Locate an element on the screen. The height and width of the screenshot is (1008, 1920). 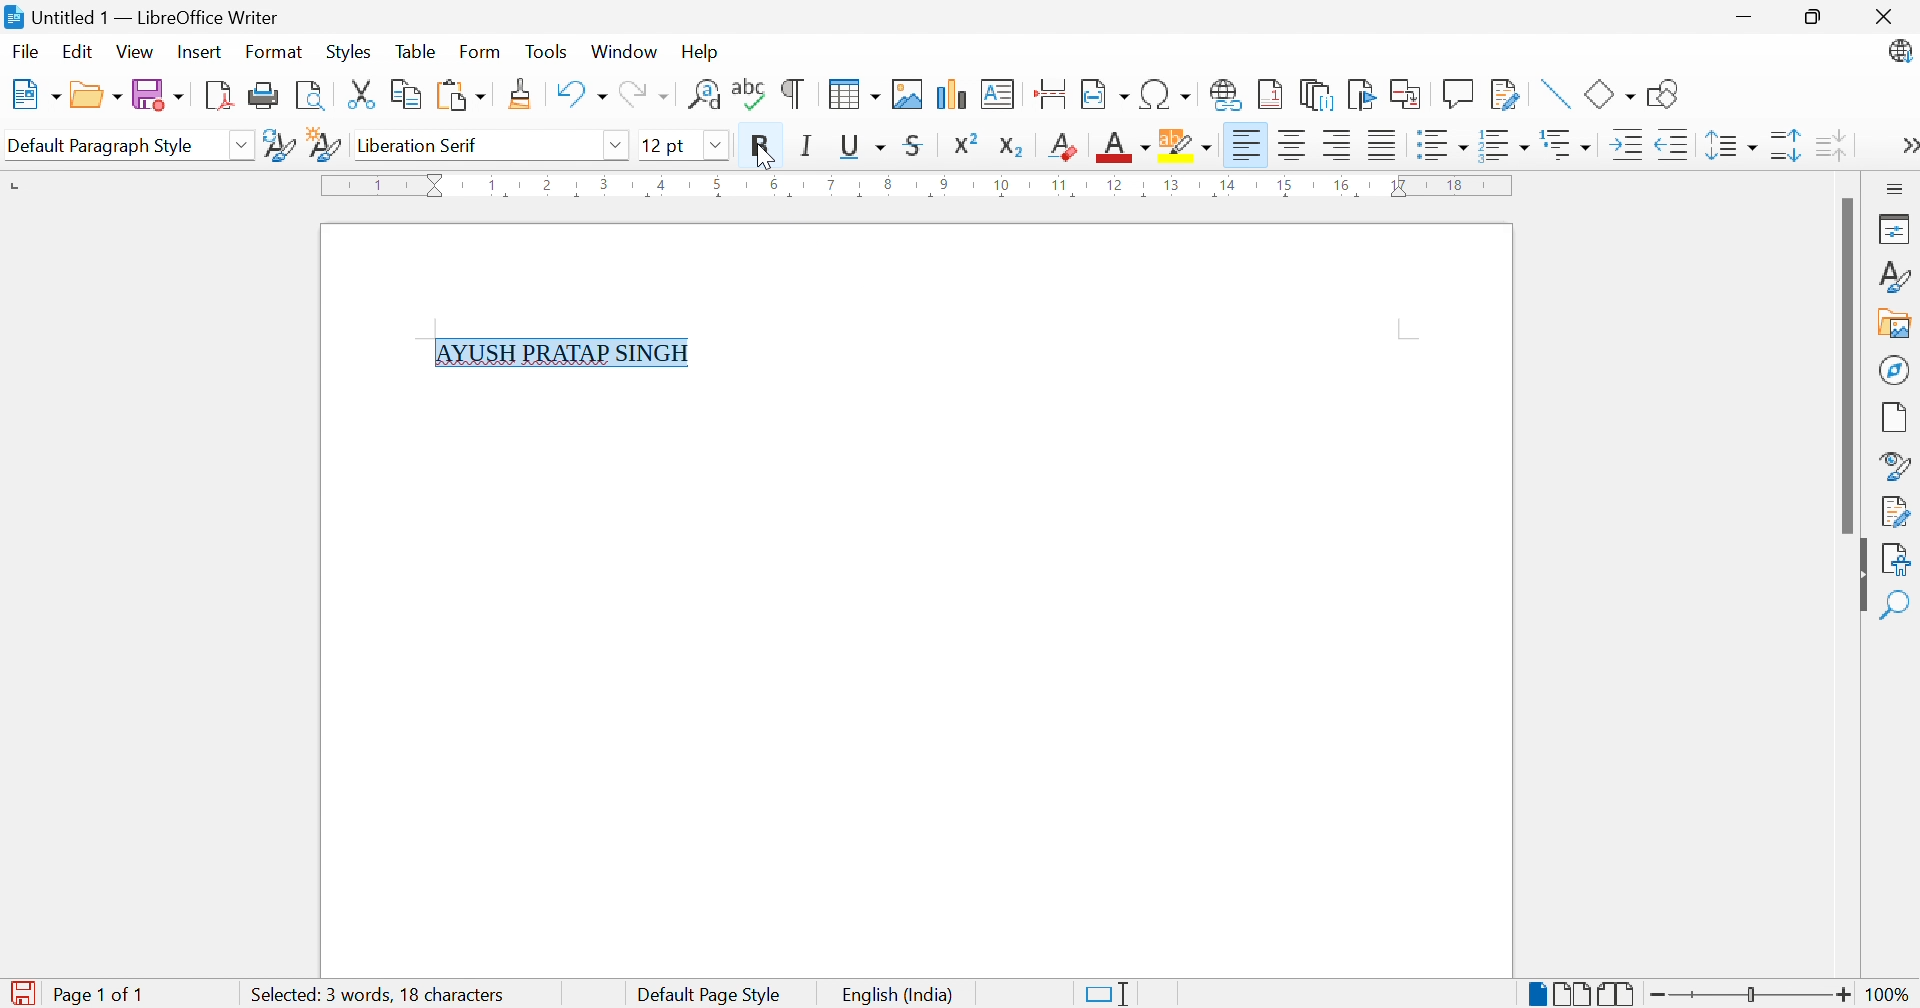
Default Paragraph Style is located at coordinates (101, 146).